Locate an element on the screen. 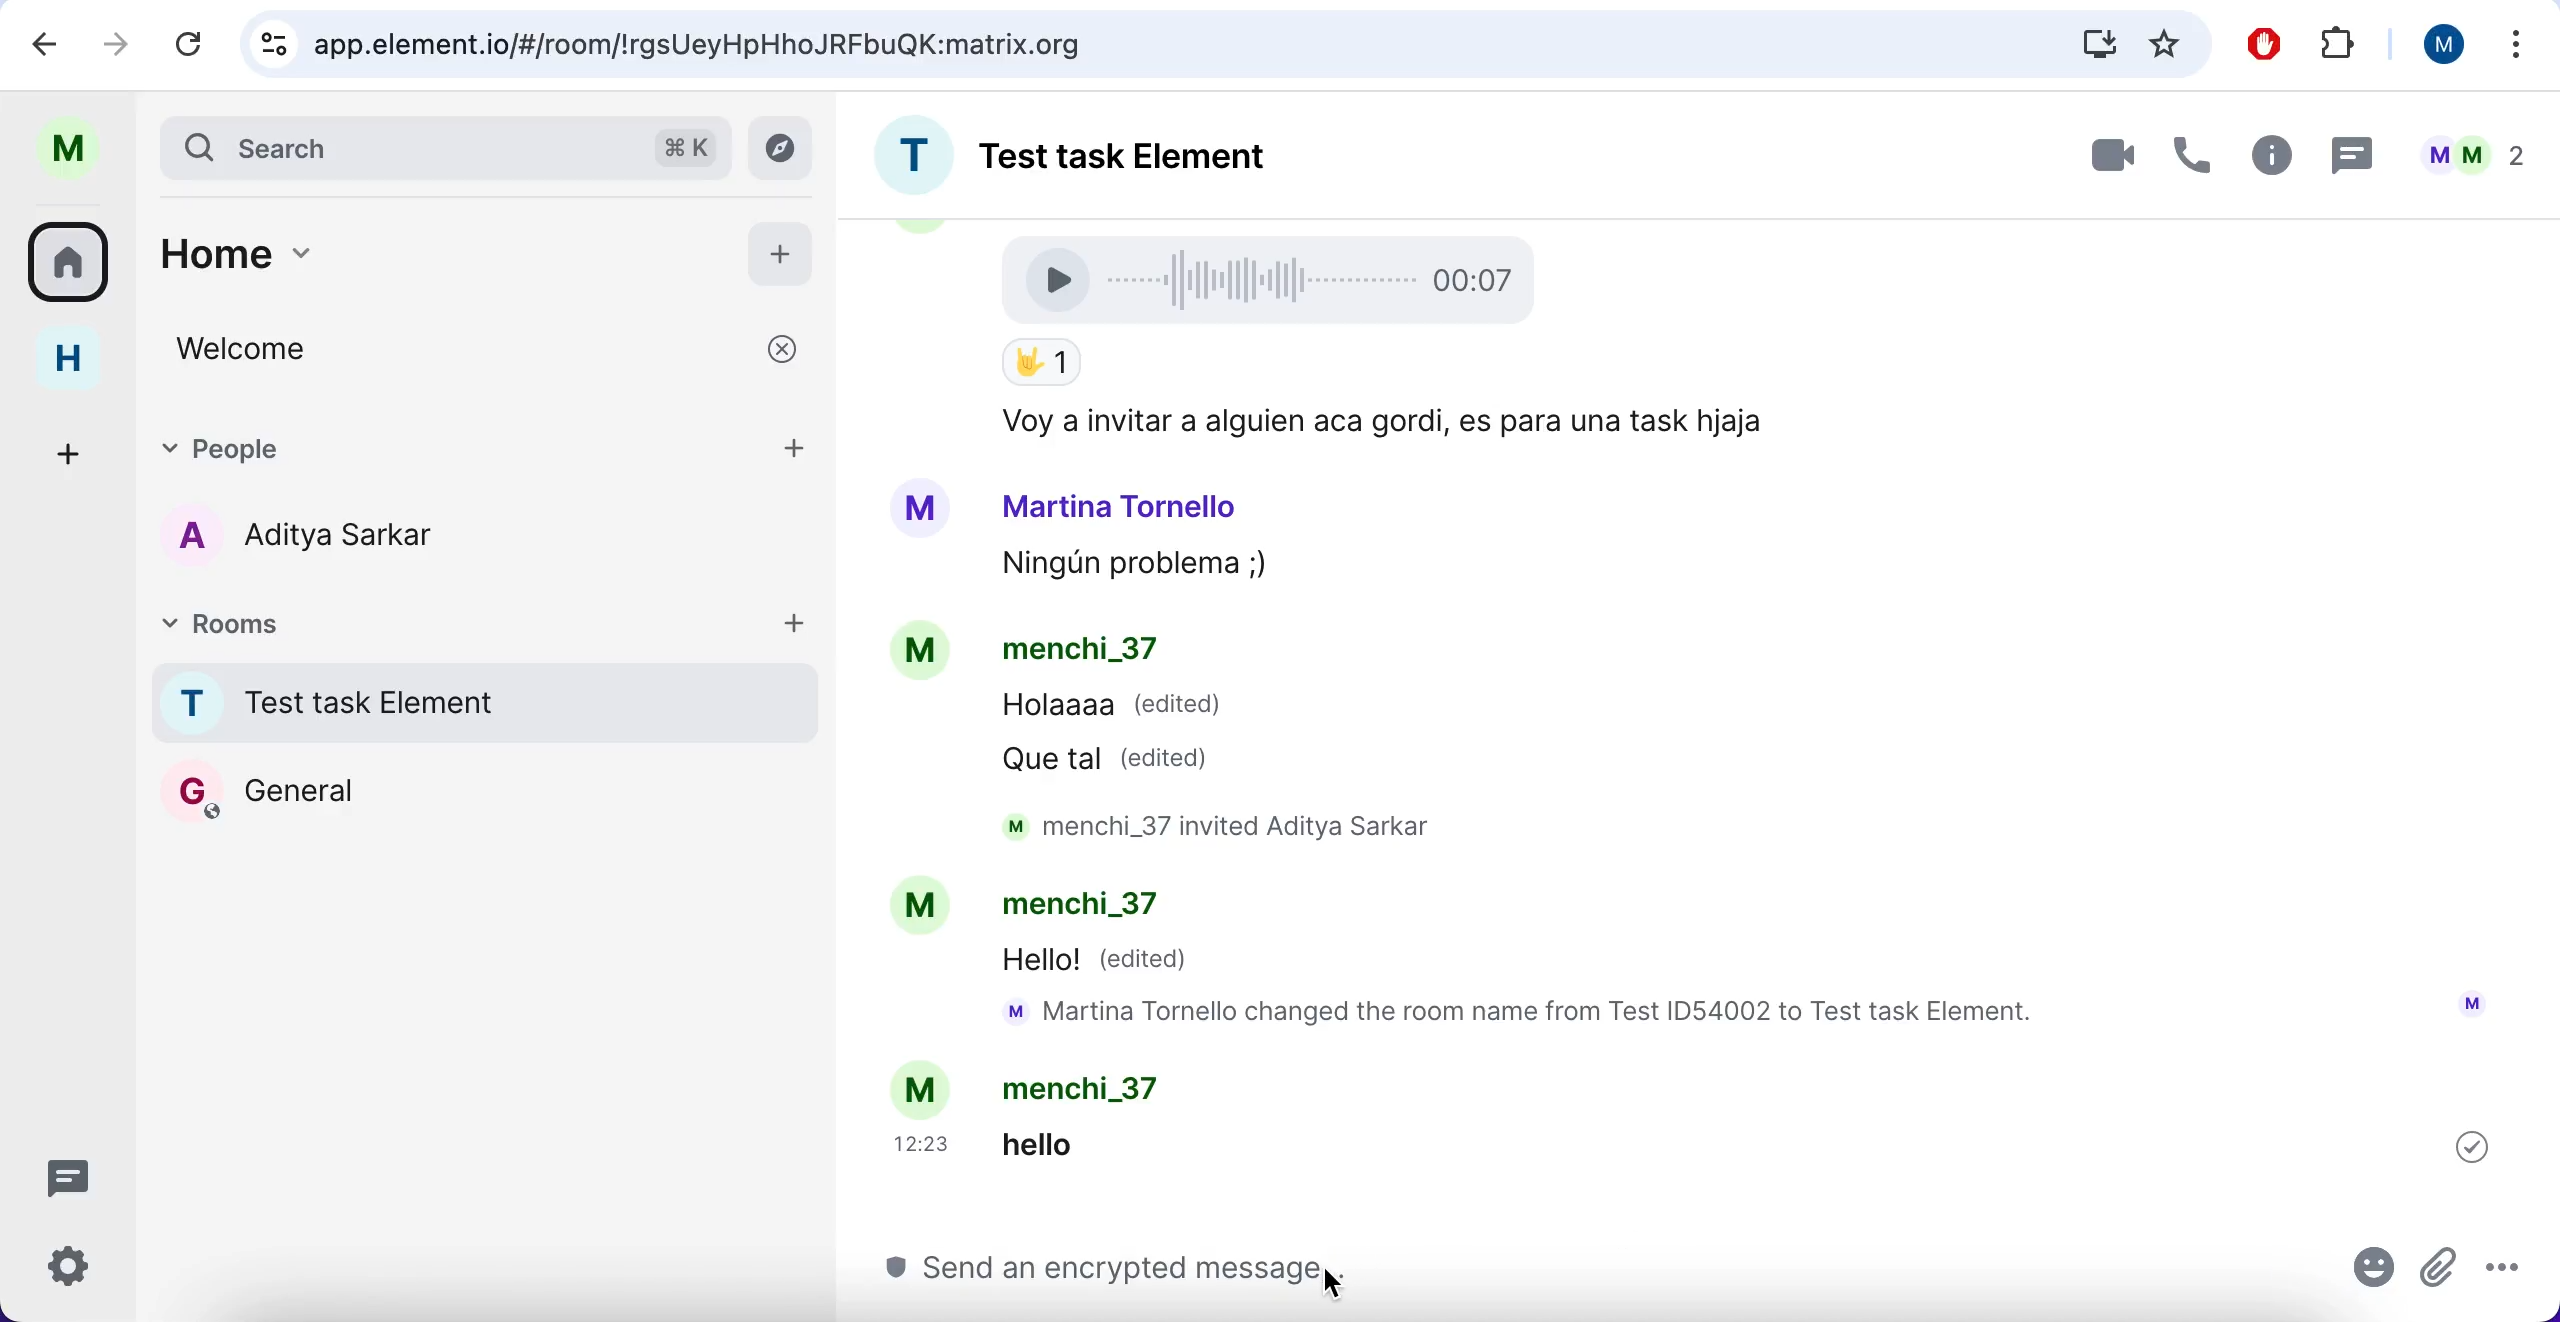 This screenshot has height=1322, width=2560. 12:23 is located at coordinates (926, 1144).